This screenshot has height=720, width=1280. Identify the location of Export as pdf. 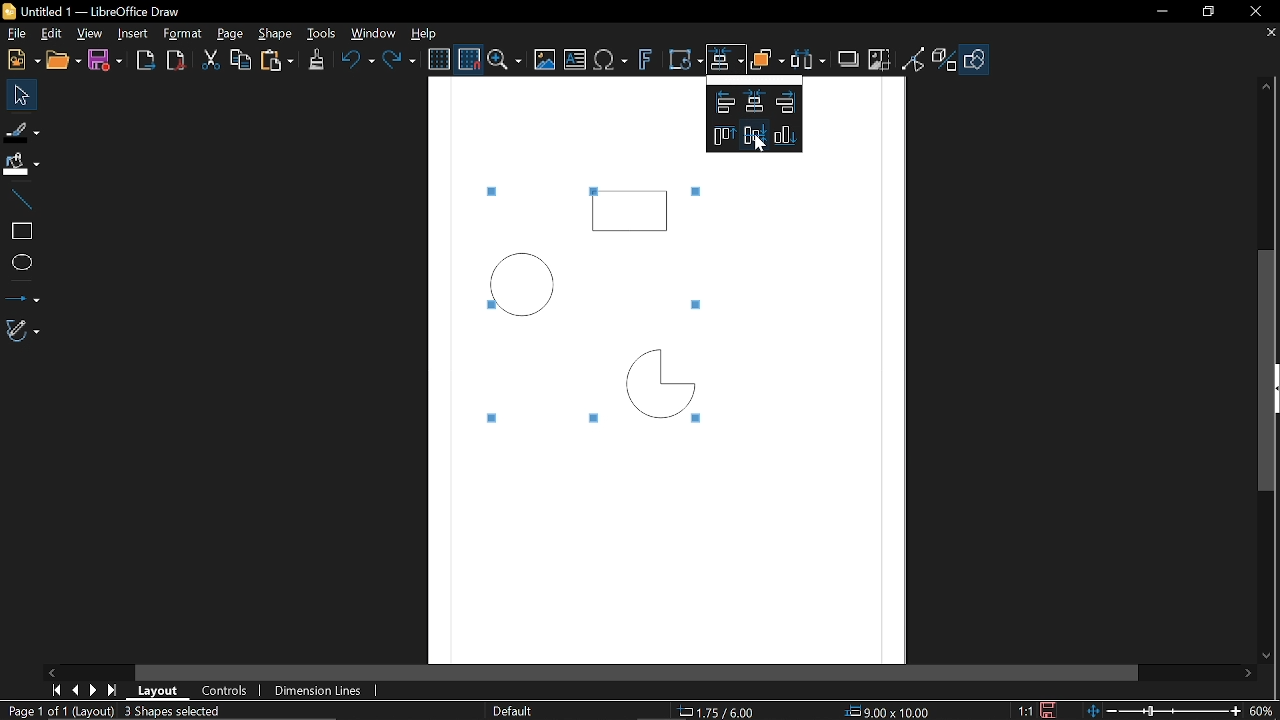
(175, 61).